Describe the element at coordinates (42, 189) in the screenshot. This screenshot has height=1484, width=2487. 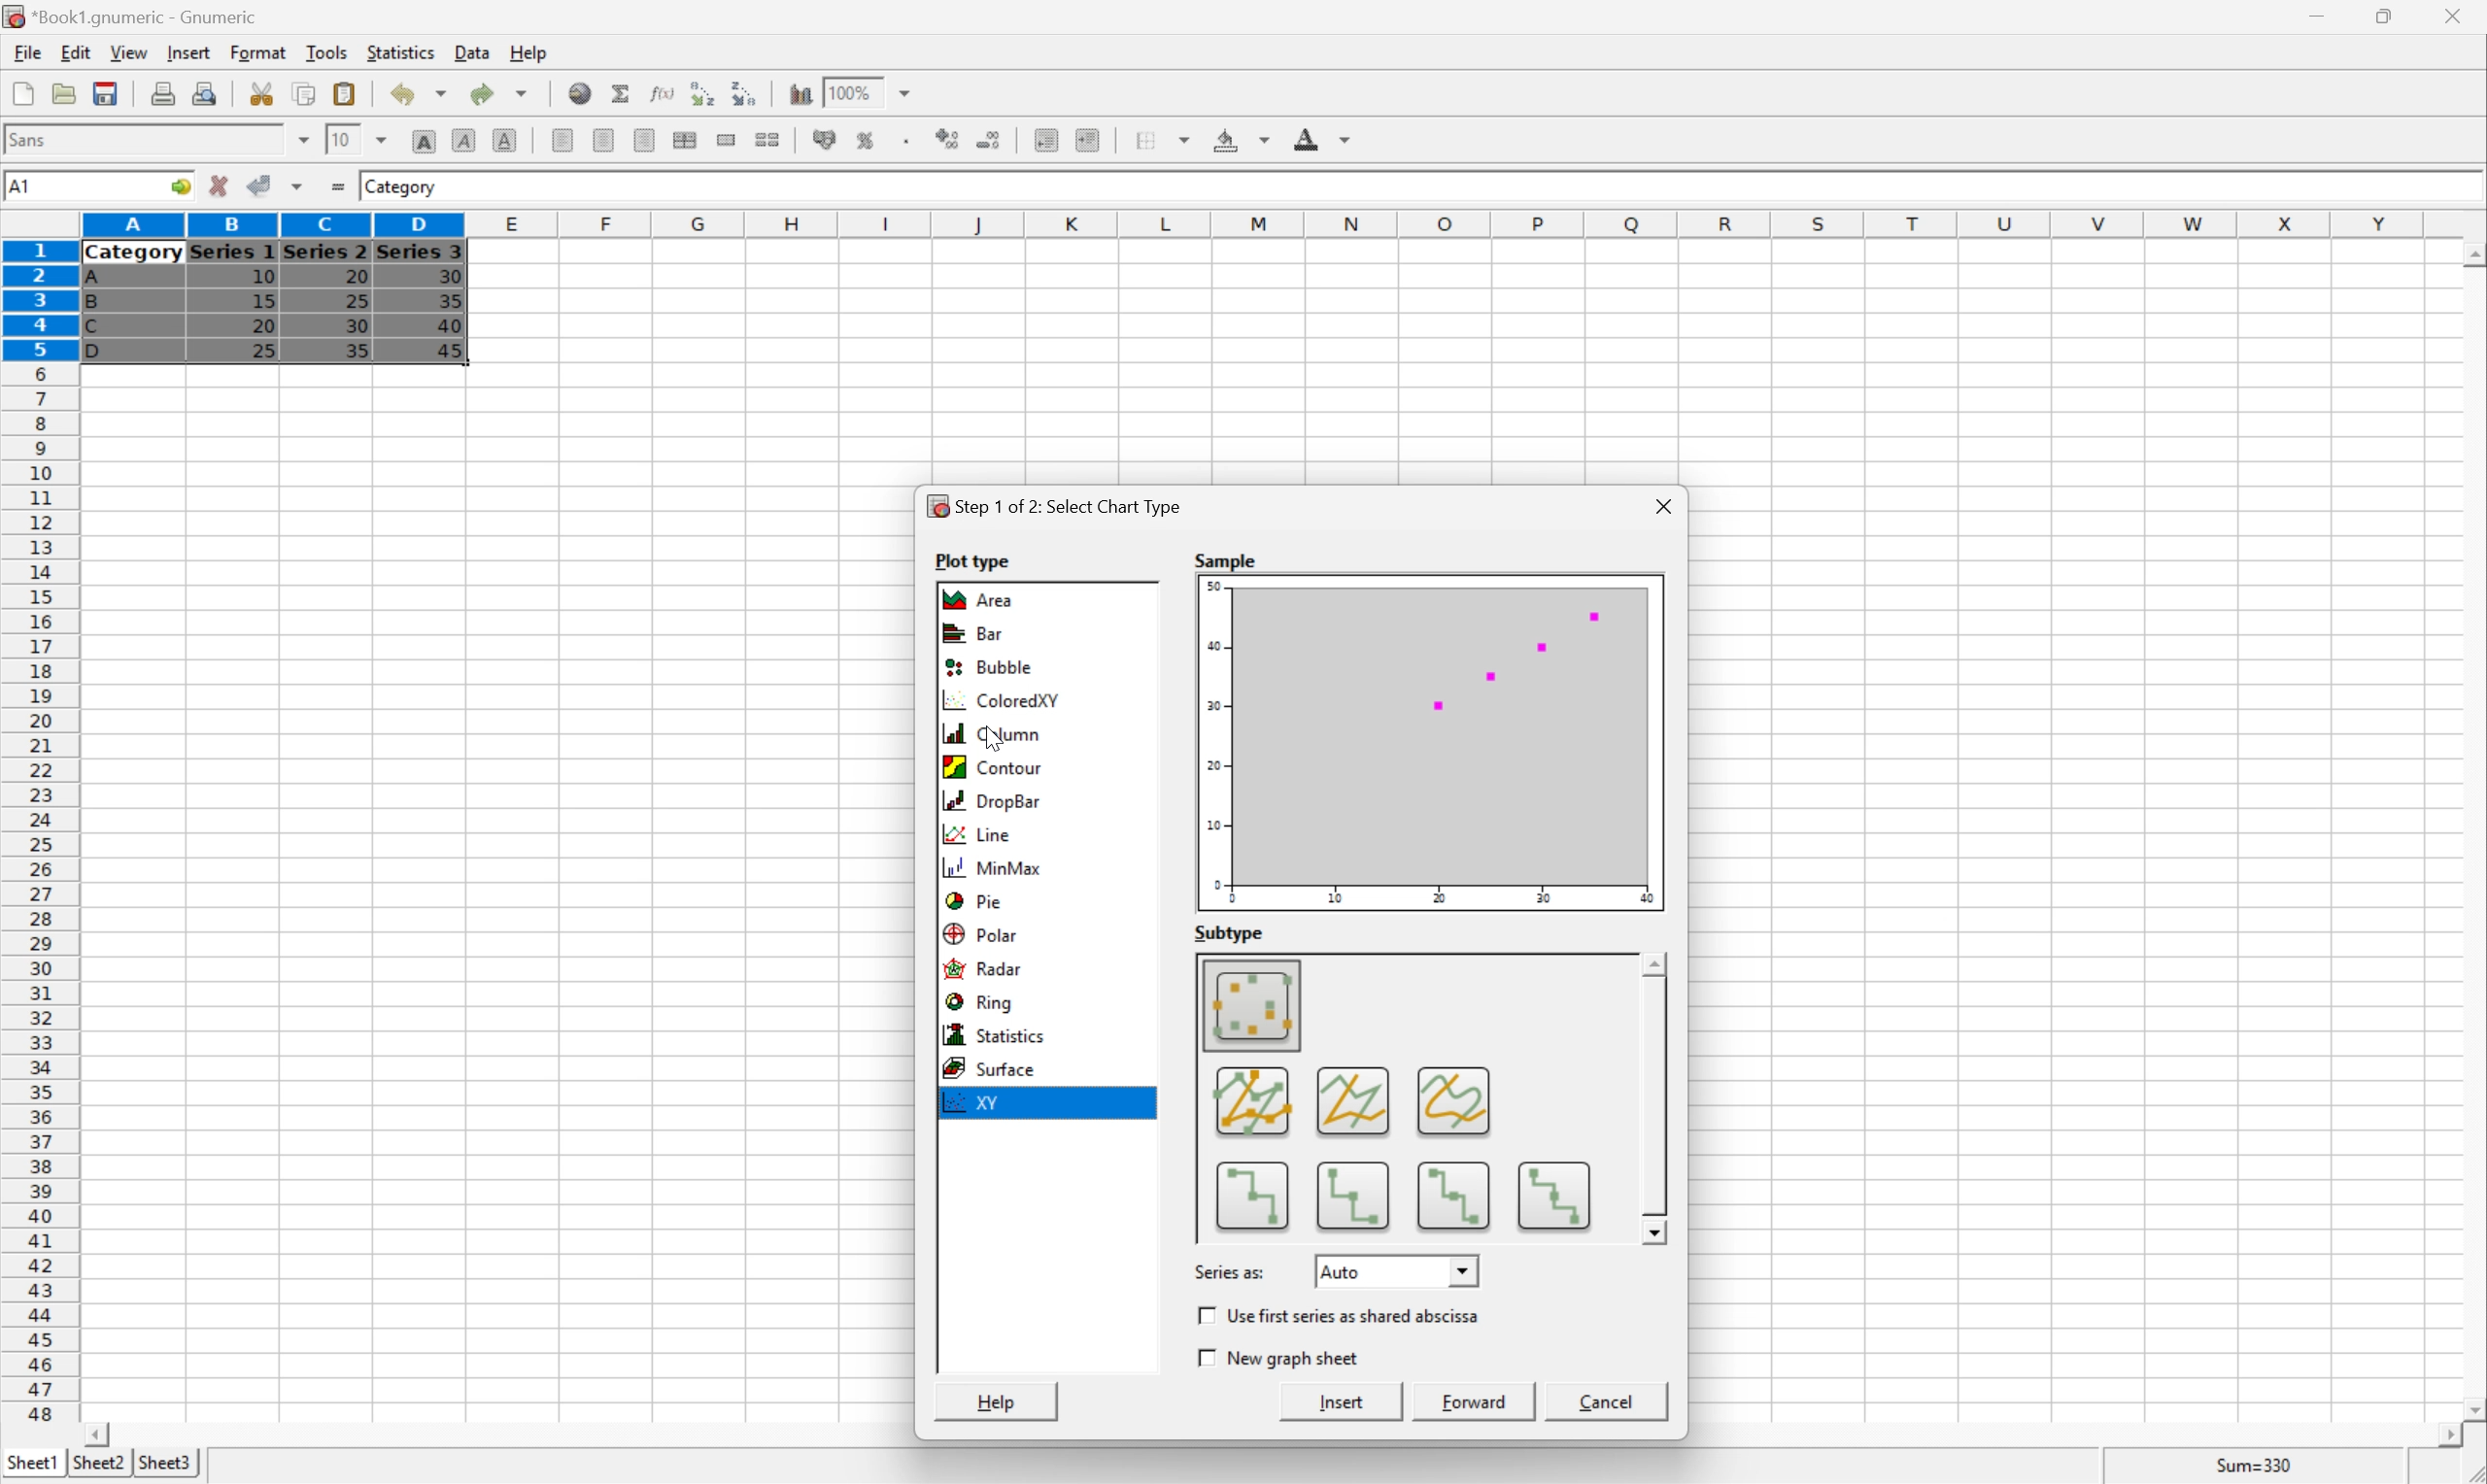
I see `5R*4C` at that location.